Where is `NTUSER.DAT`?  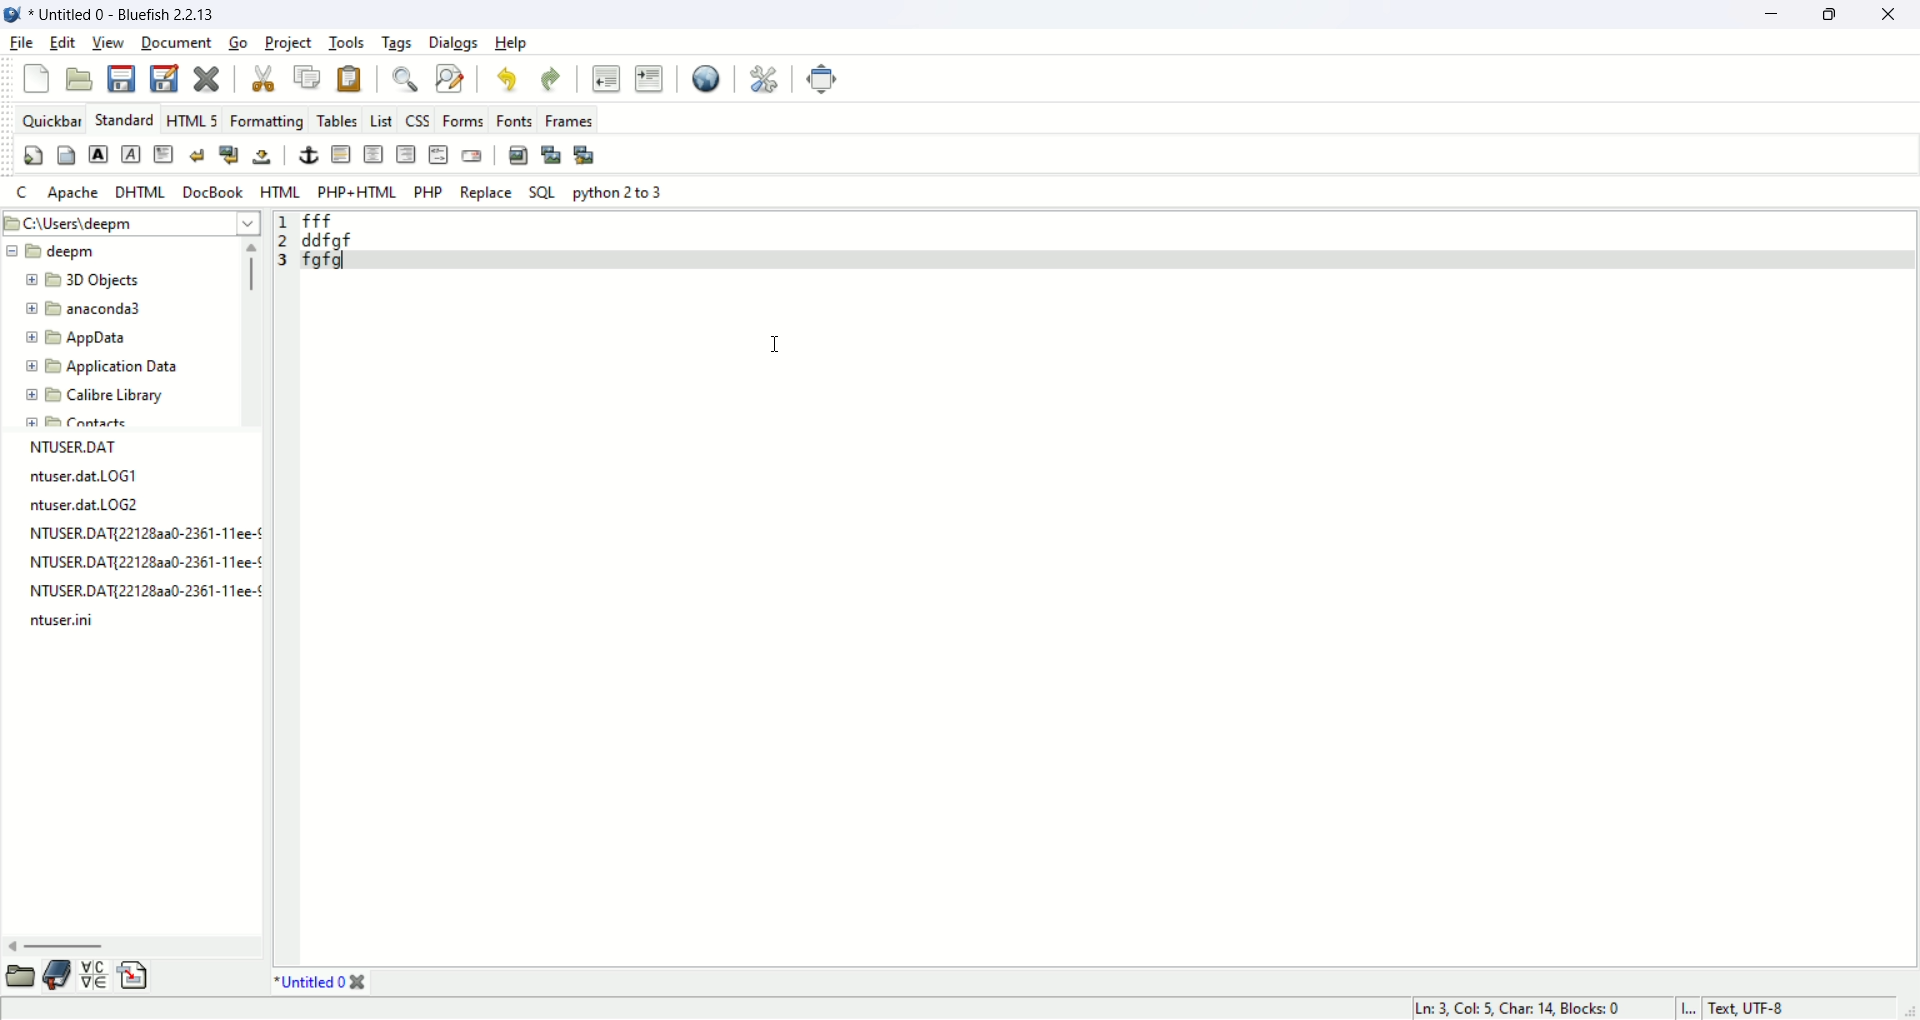
NTUSER.DAT is located at coordinates (68, 447).